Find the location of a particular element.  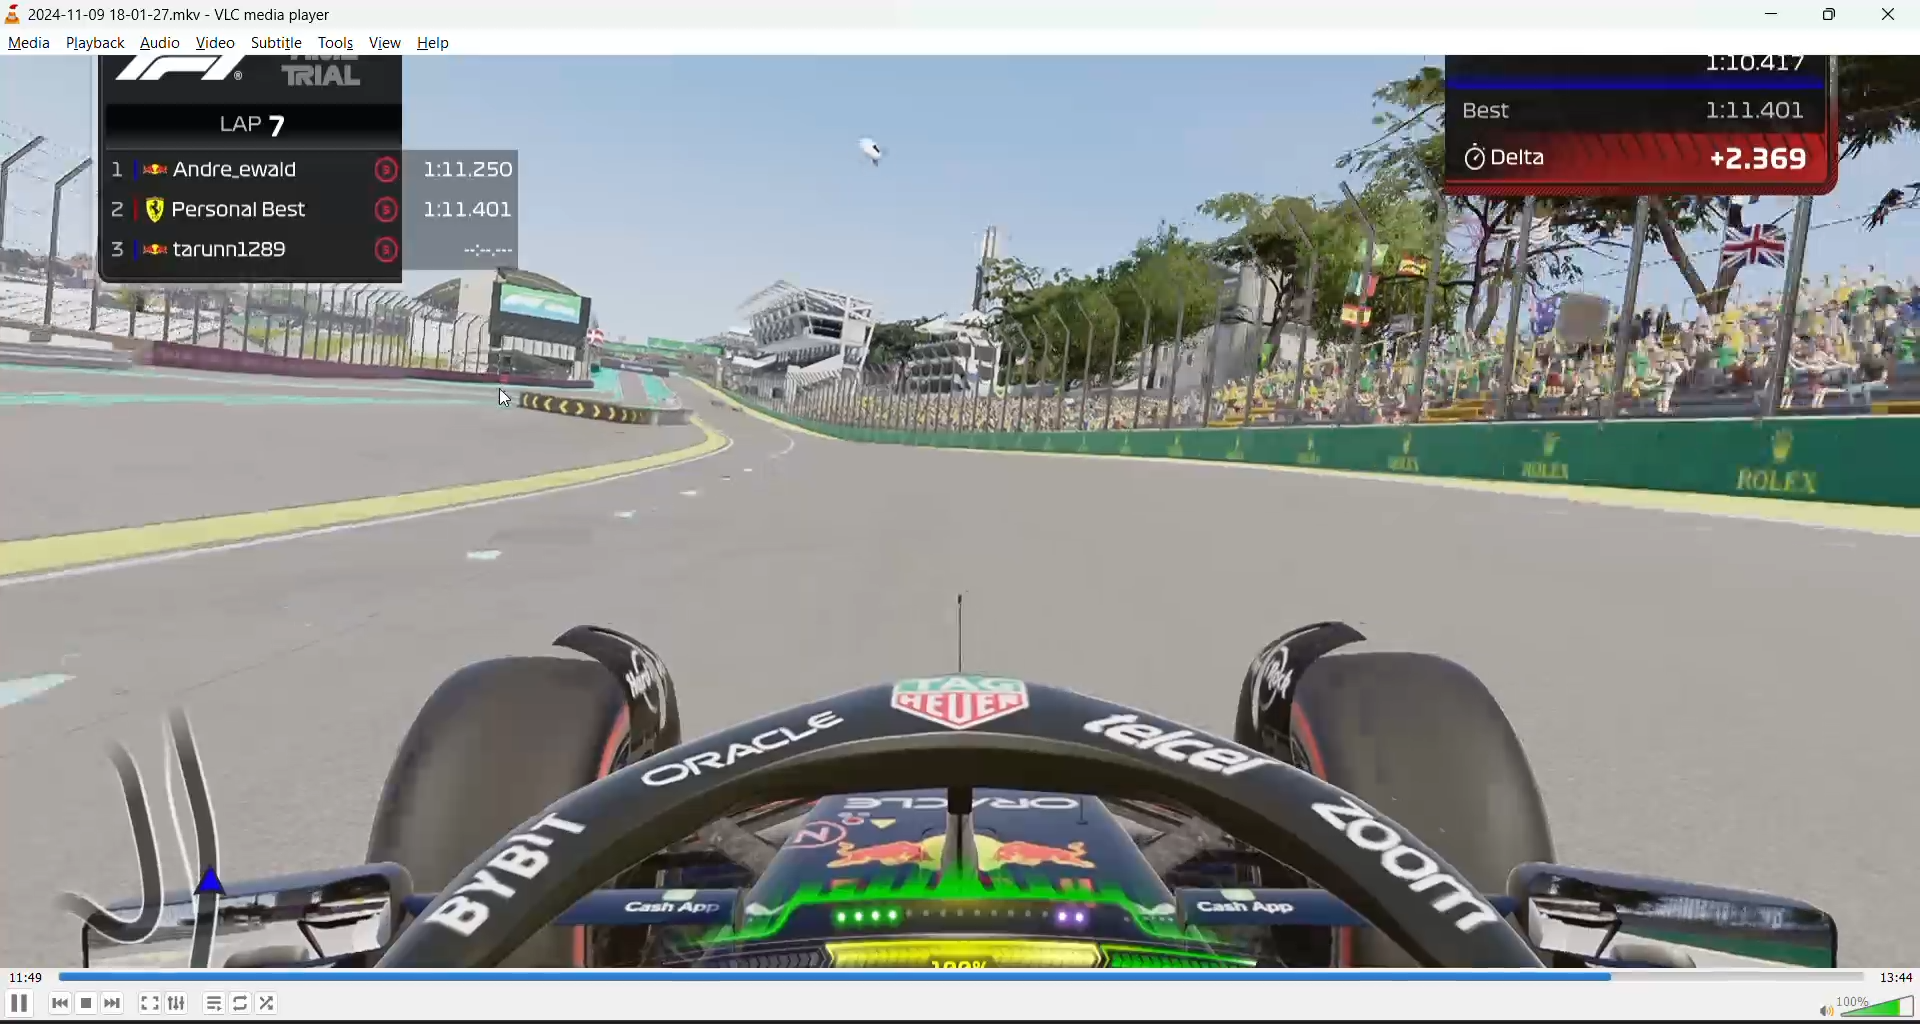

maximize is located at coordinates (1837, 15).